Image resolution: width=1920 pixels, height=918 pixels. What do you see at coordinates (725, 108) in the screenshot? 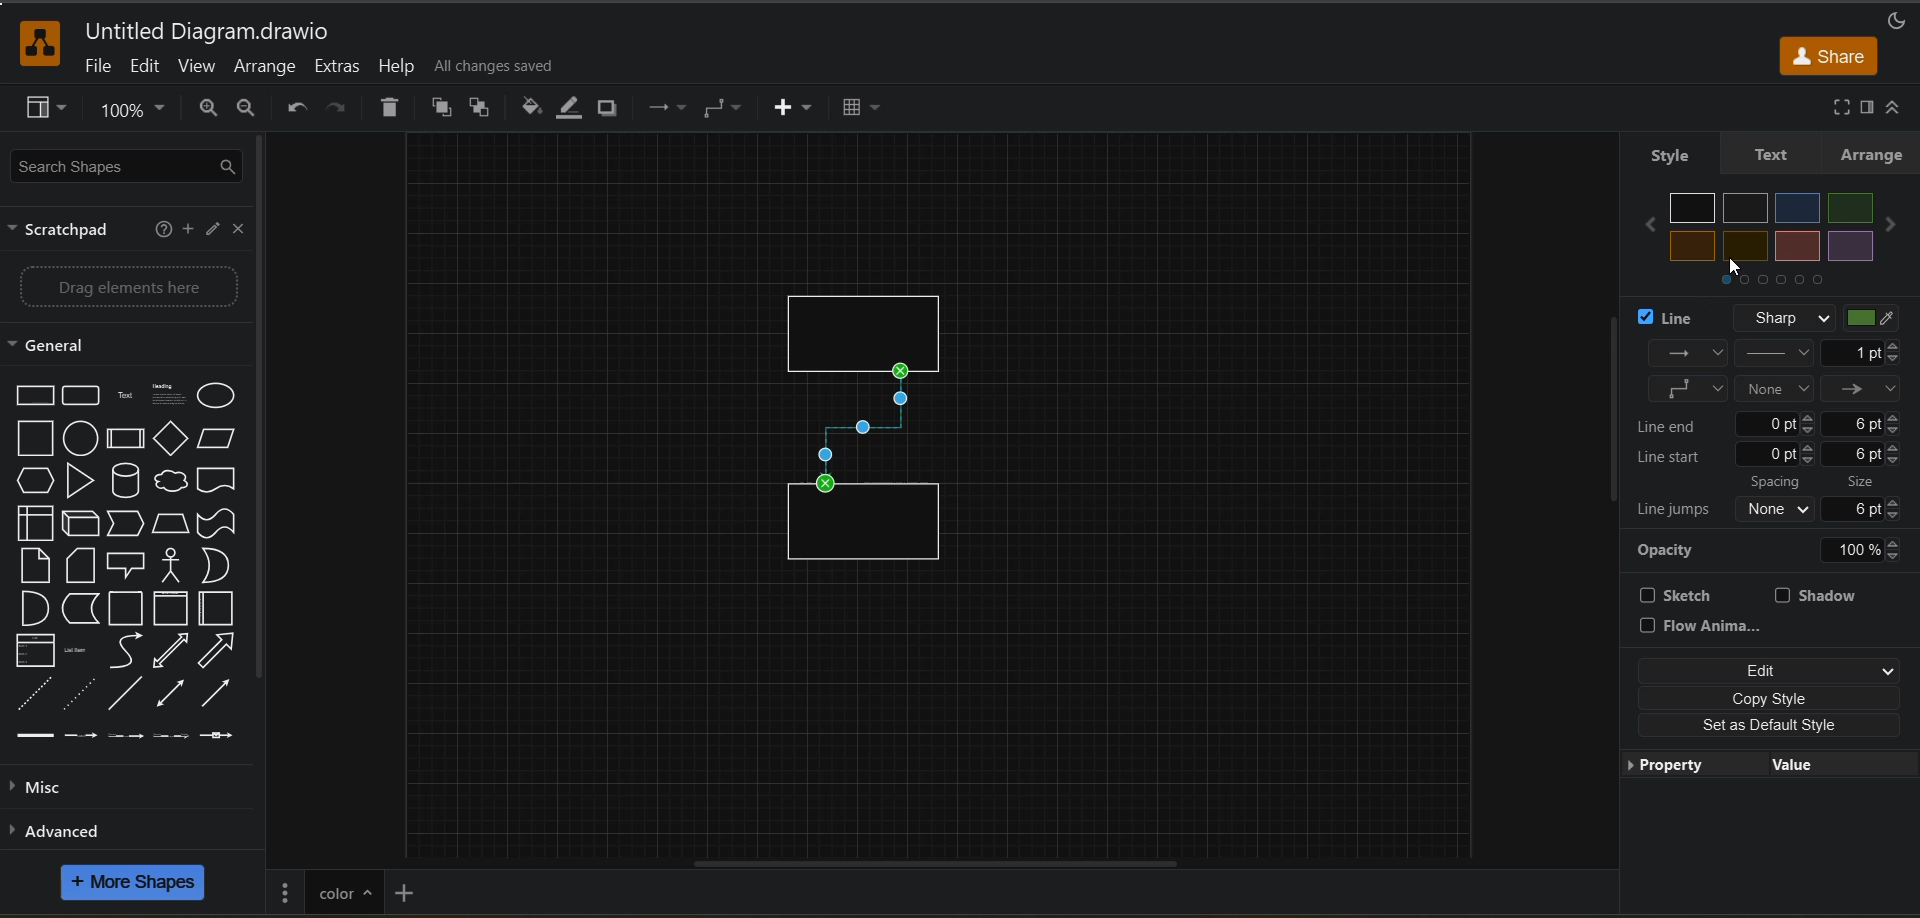
I see `connectors` at bounding box center [725, 108].